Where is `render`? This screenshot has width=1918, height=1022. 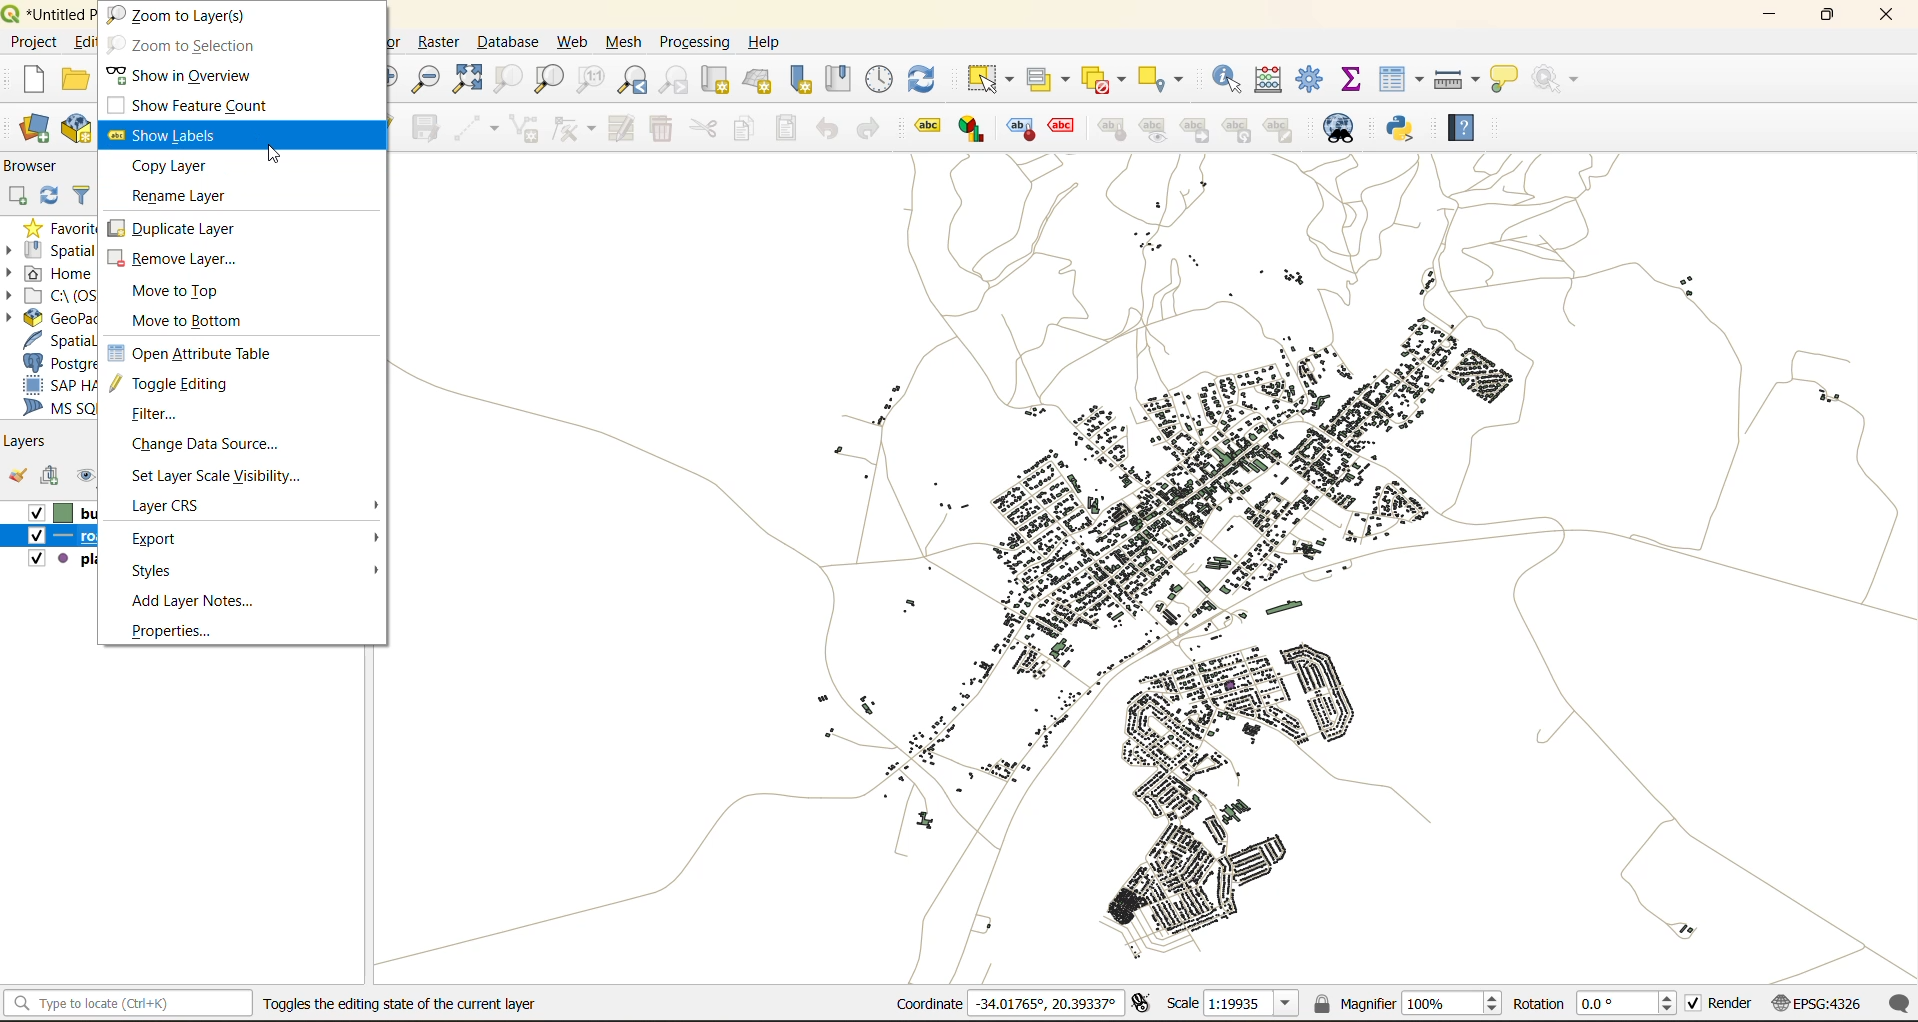
render is located at coordinates (1722, 1002).